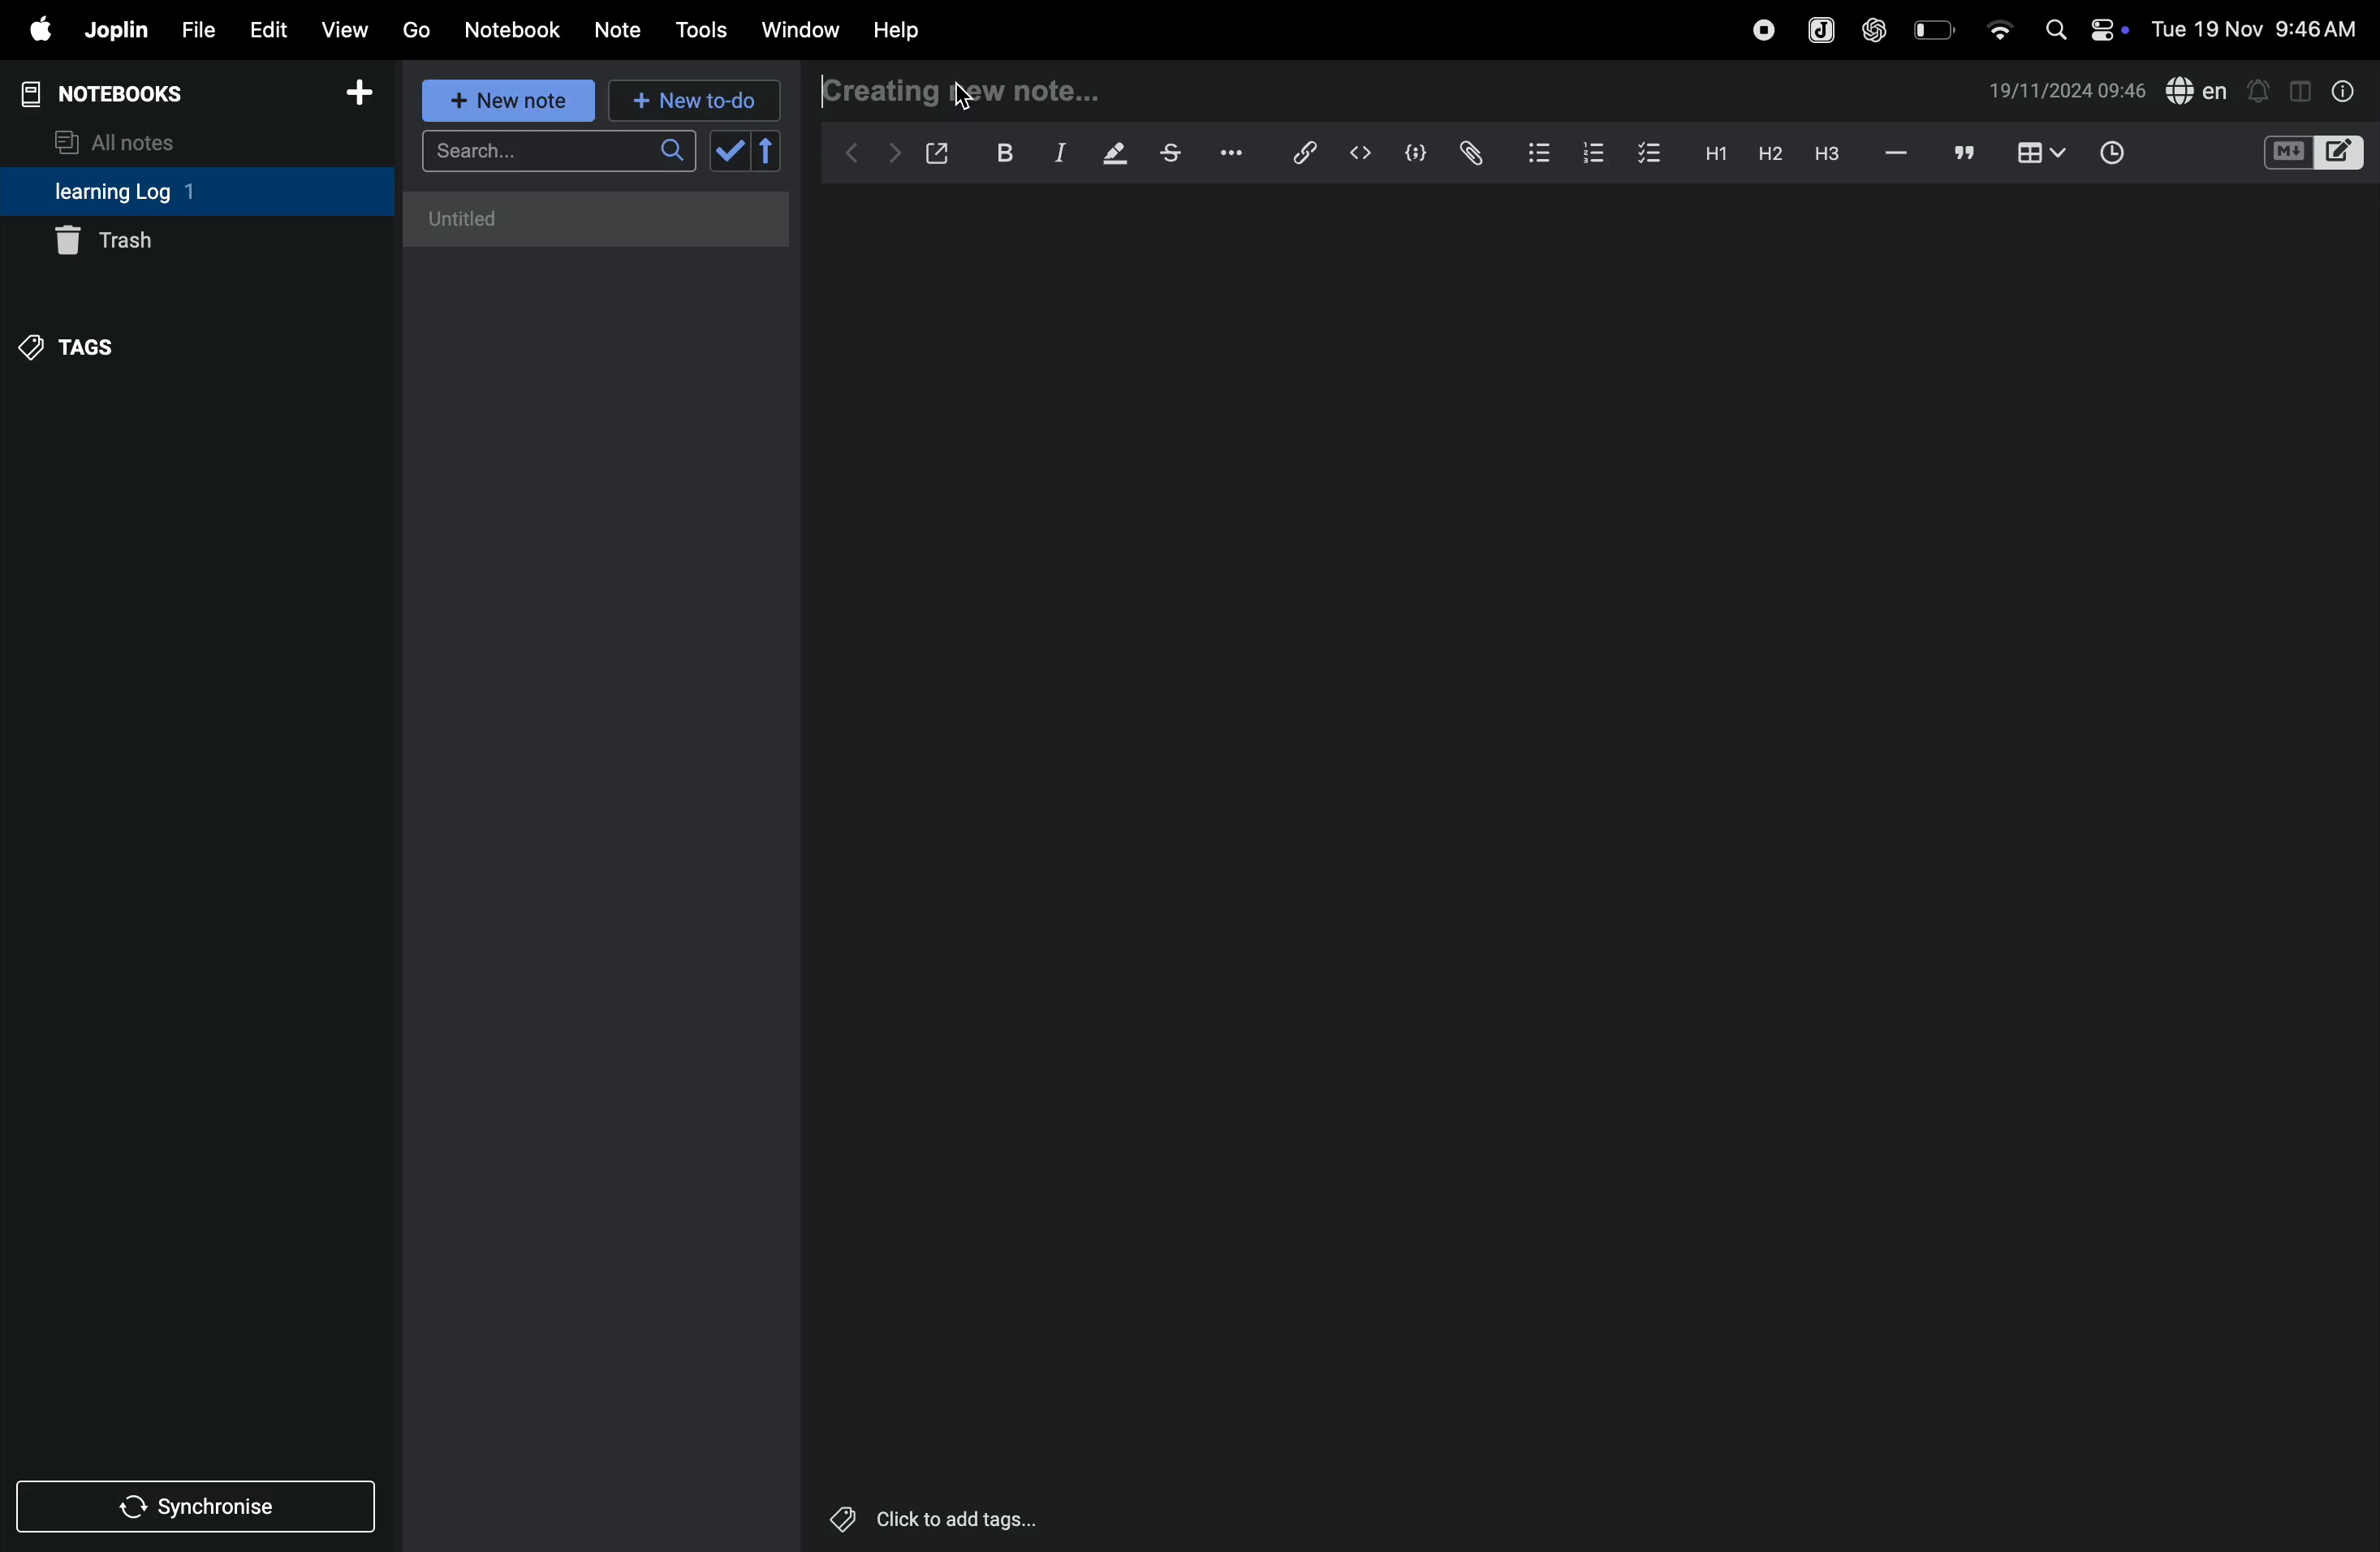 The height and width of the screenshot is (1552, 2380). I want to click on hyper link, so click(1302, 152).